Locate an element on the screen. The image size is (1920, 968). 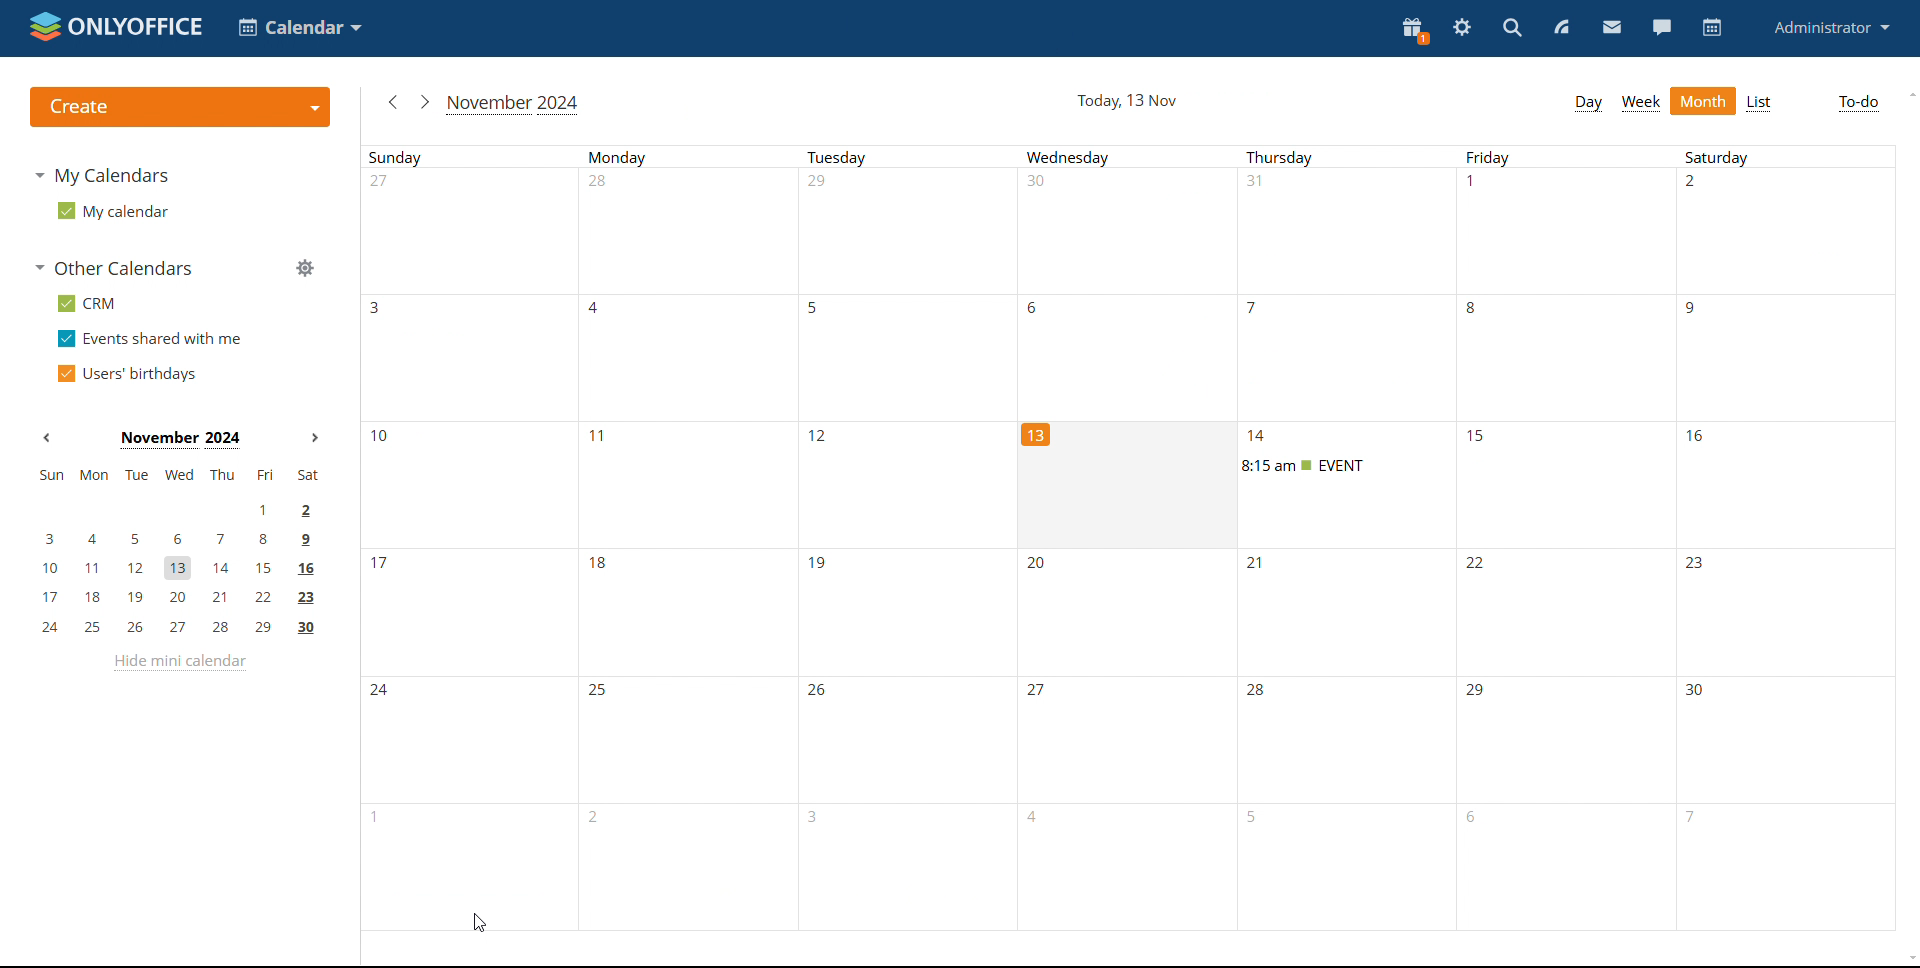
current month is located at coordinates (514, 104).